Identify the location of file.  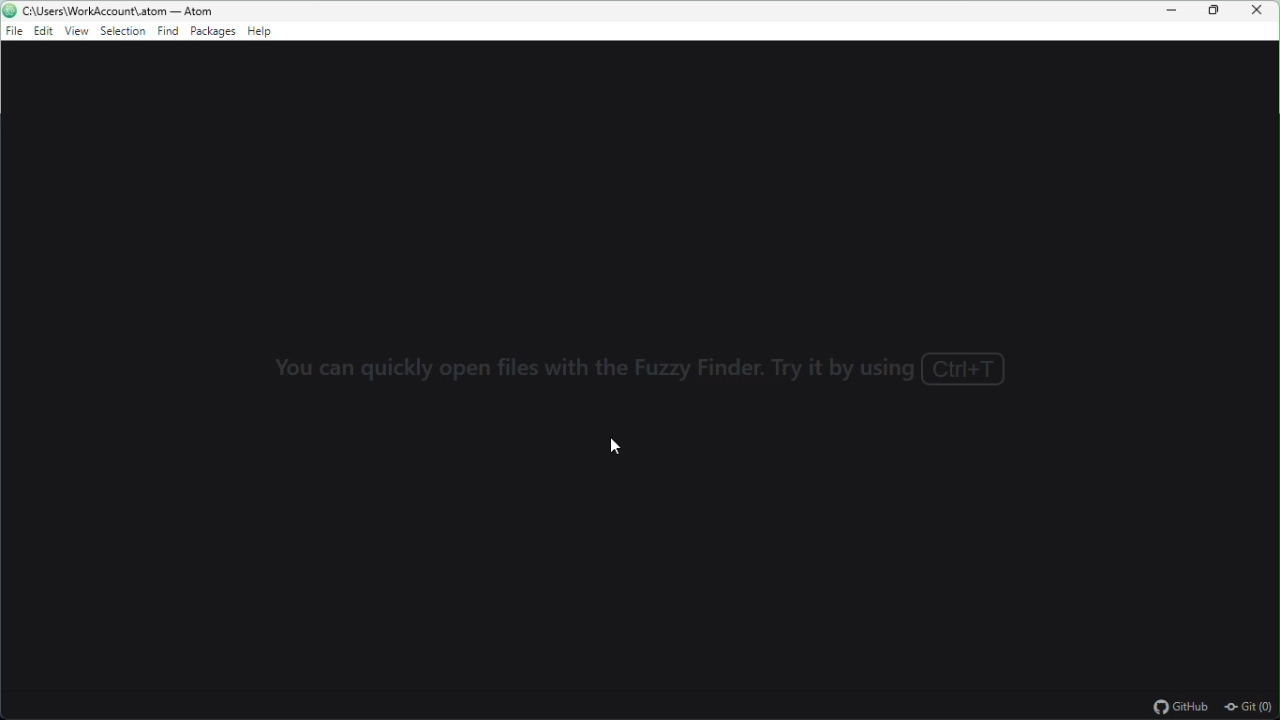
(12, 33).